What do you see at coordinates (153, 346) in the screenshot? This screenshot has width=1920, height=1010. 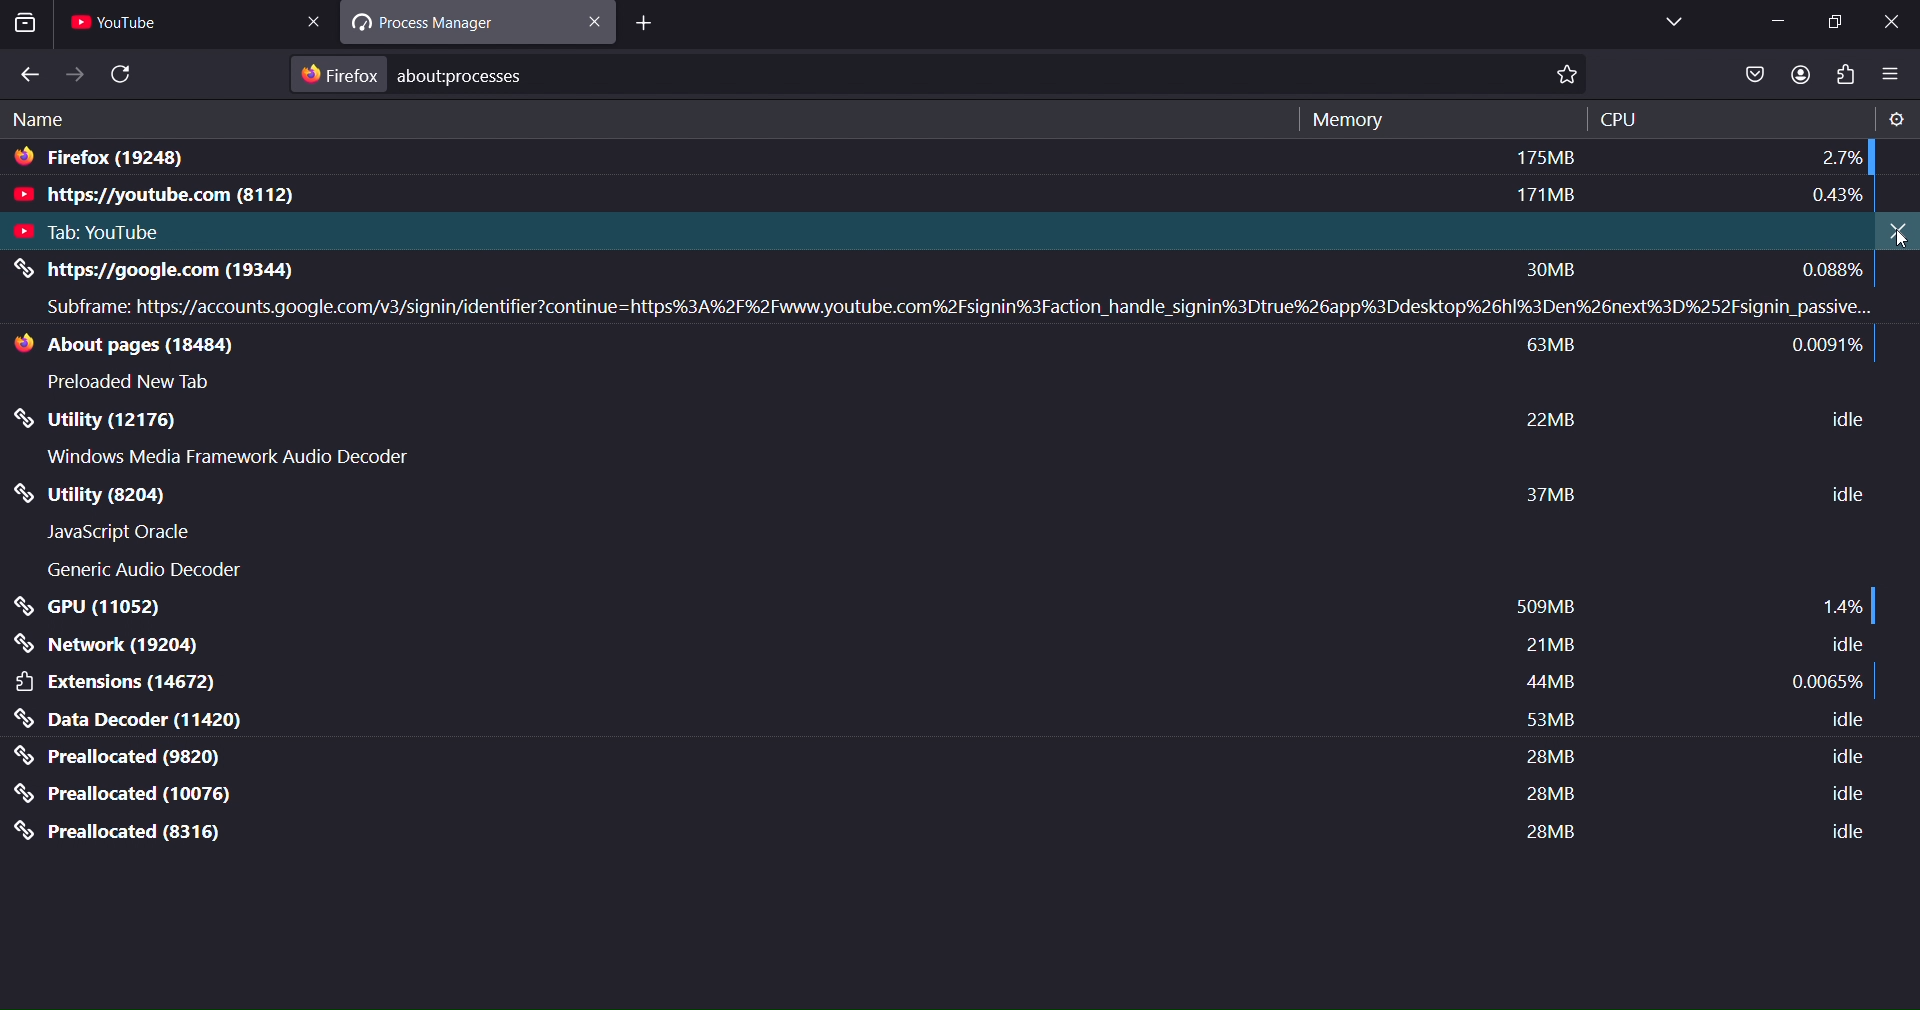 I see `about page(18484)` at bounding box center [153, 346].